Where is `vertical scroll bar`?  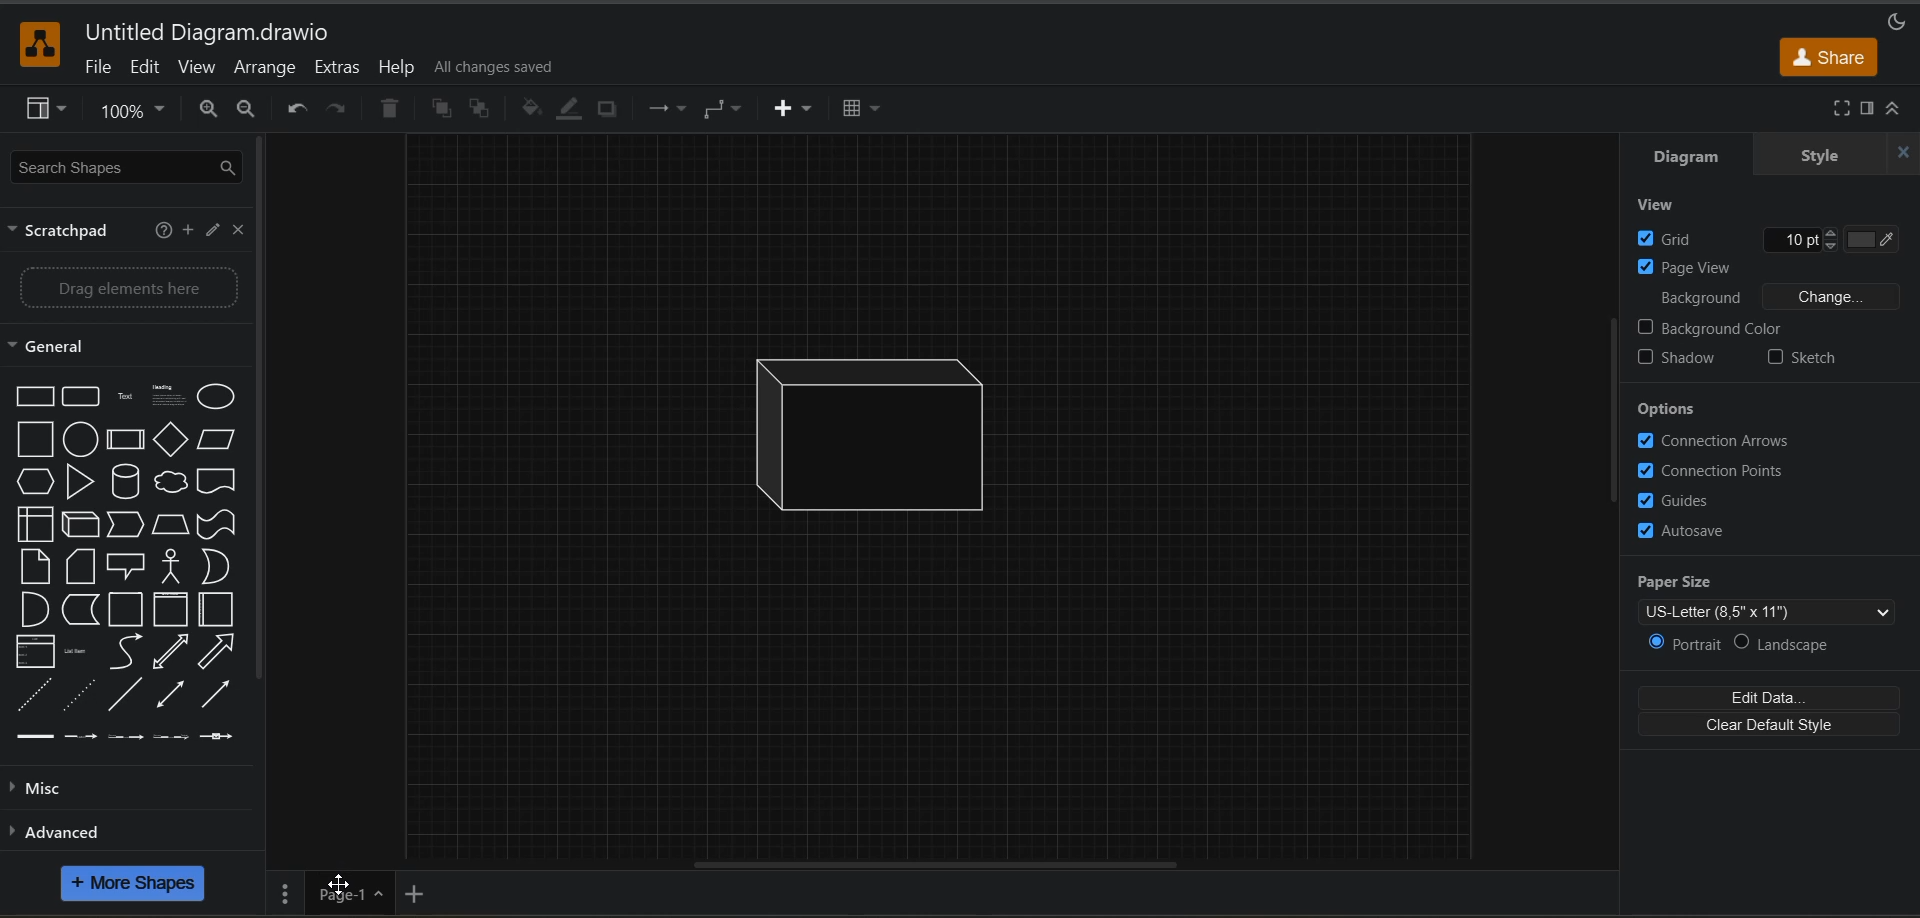 vertical scroll bar is located at coordinates (1615, 410).